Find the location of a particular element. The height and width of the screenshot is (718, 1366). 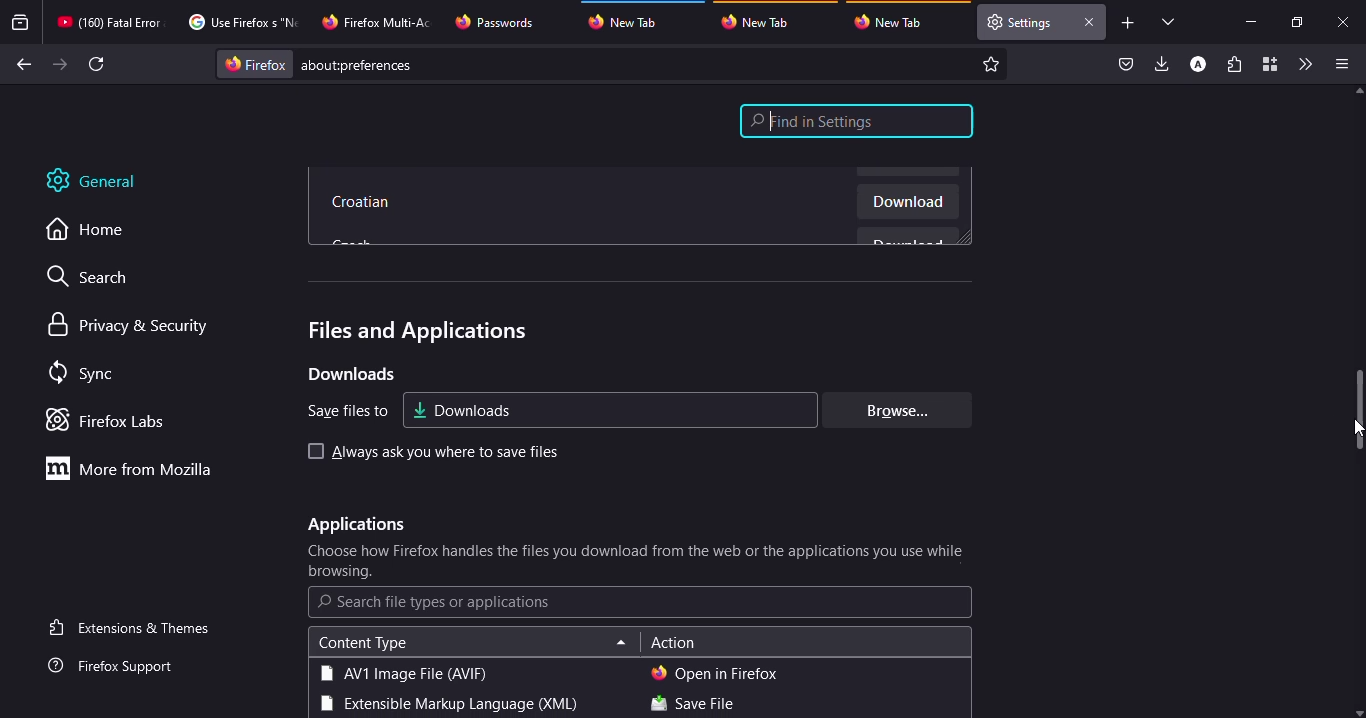

account is located at coordinates (1198, 65).